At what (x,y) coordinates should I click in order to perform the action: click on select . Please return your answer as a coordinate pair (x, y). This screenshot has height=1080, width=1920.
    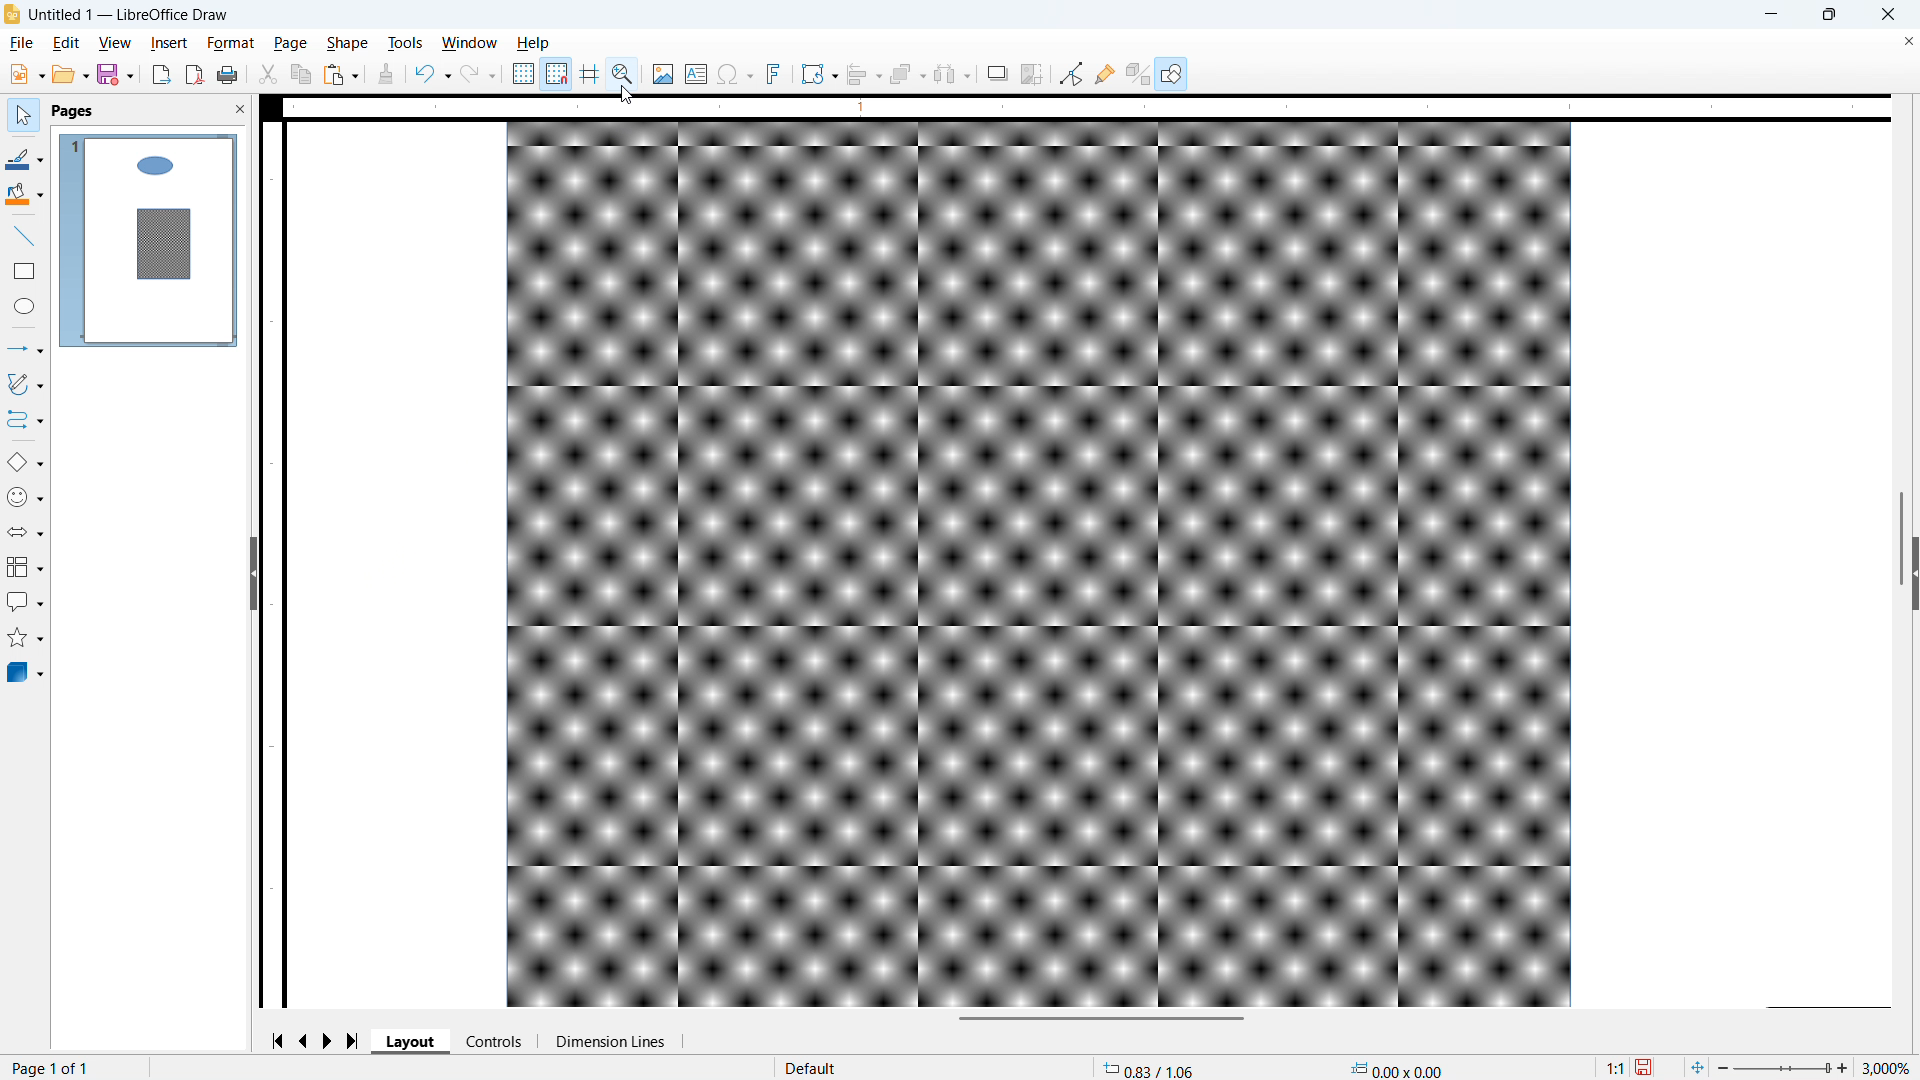
    Looking at the image, I should click on (25, 116).